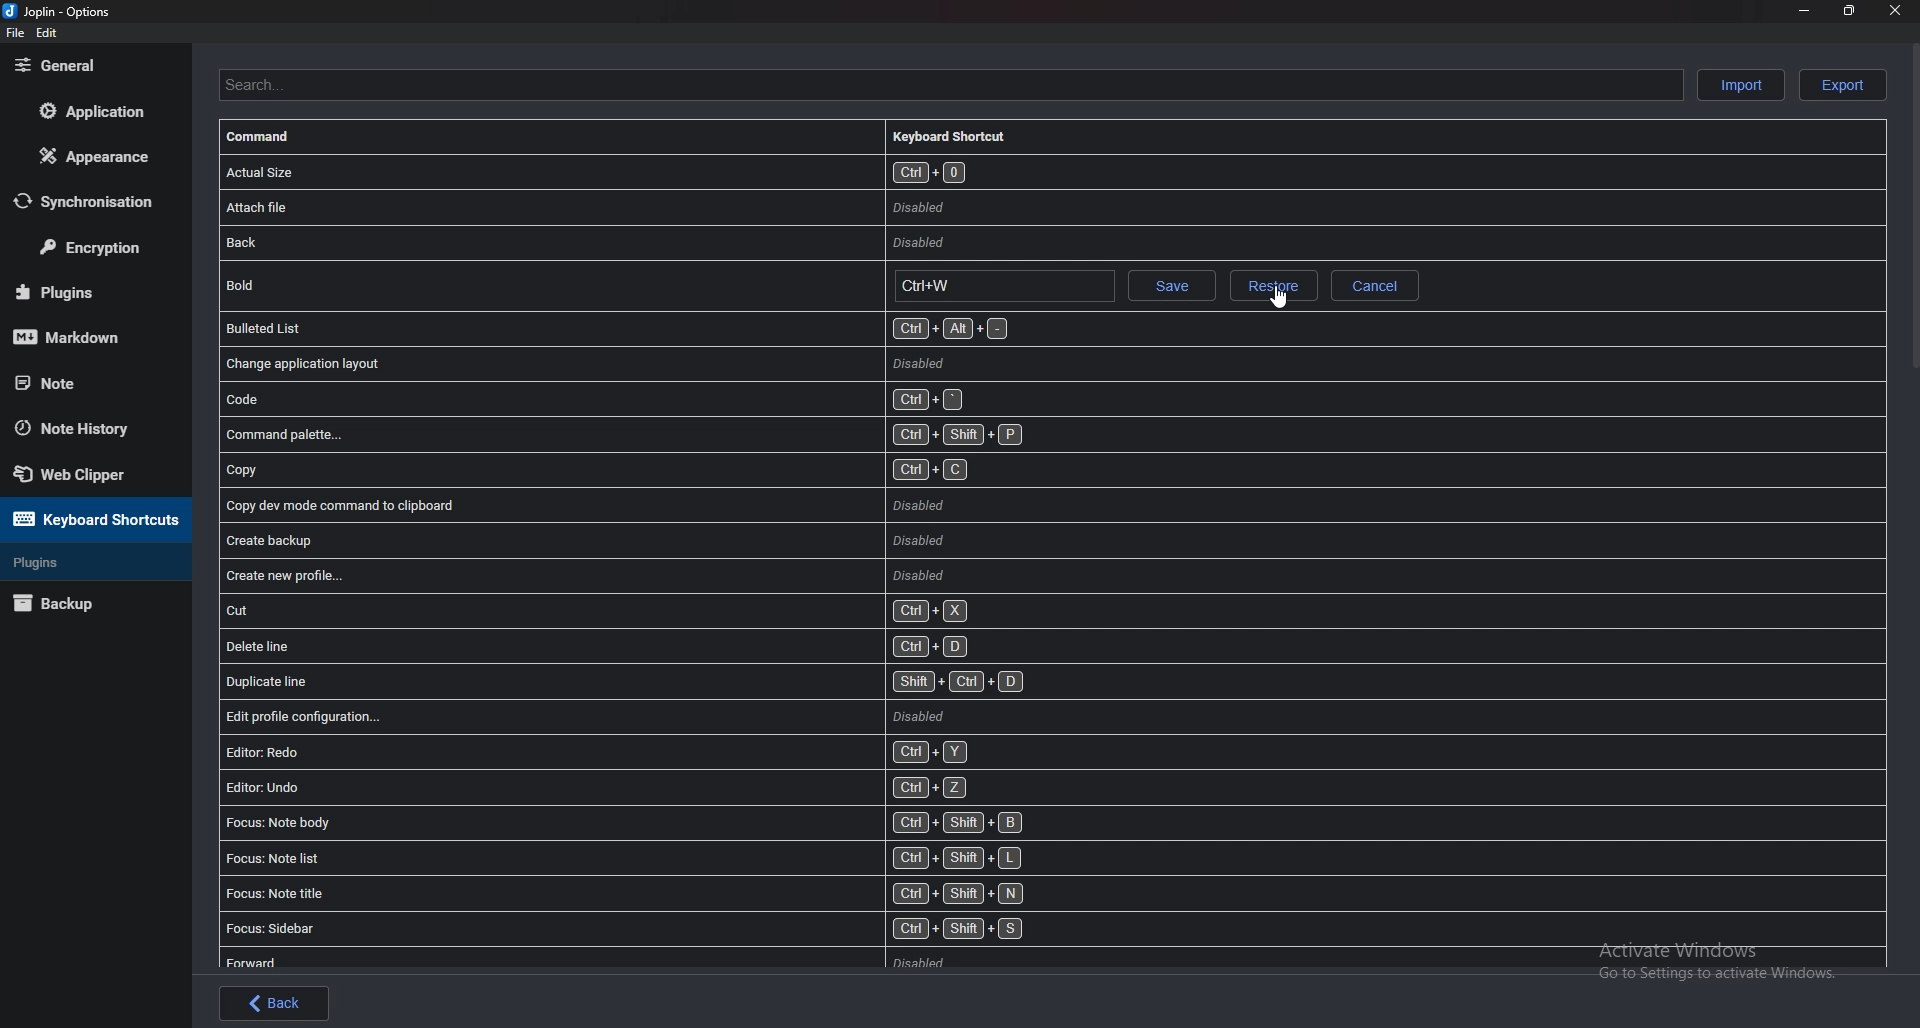 This screenshot has height=1028, width=1920. What do you see at coordinates (1911, 211) in the screenshot?
I see `Scroll bar` at bounding box center [1911, 211].